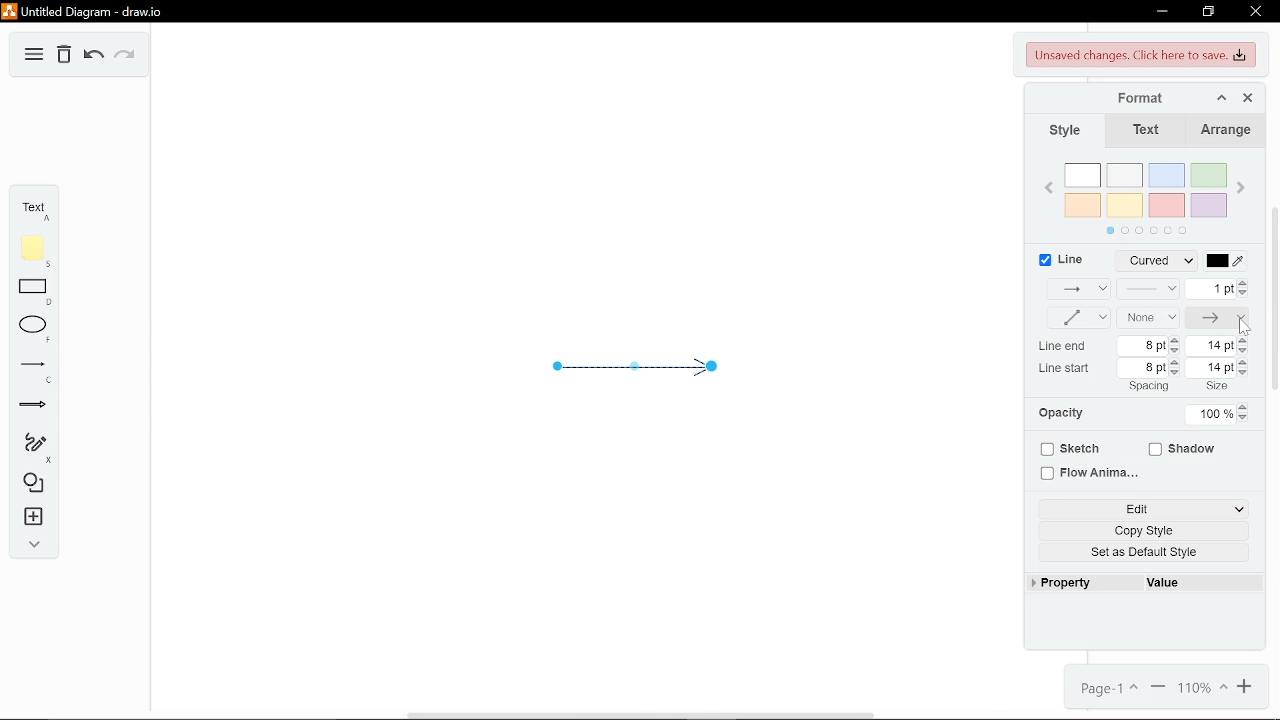 The image size is (1280, 720). What do you see at coordinates (63, 56) in the screenshot?
I see `Delete` at bounding box center [63, 56].